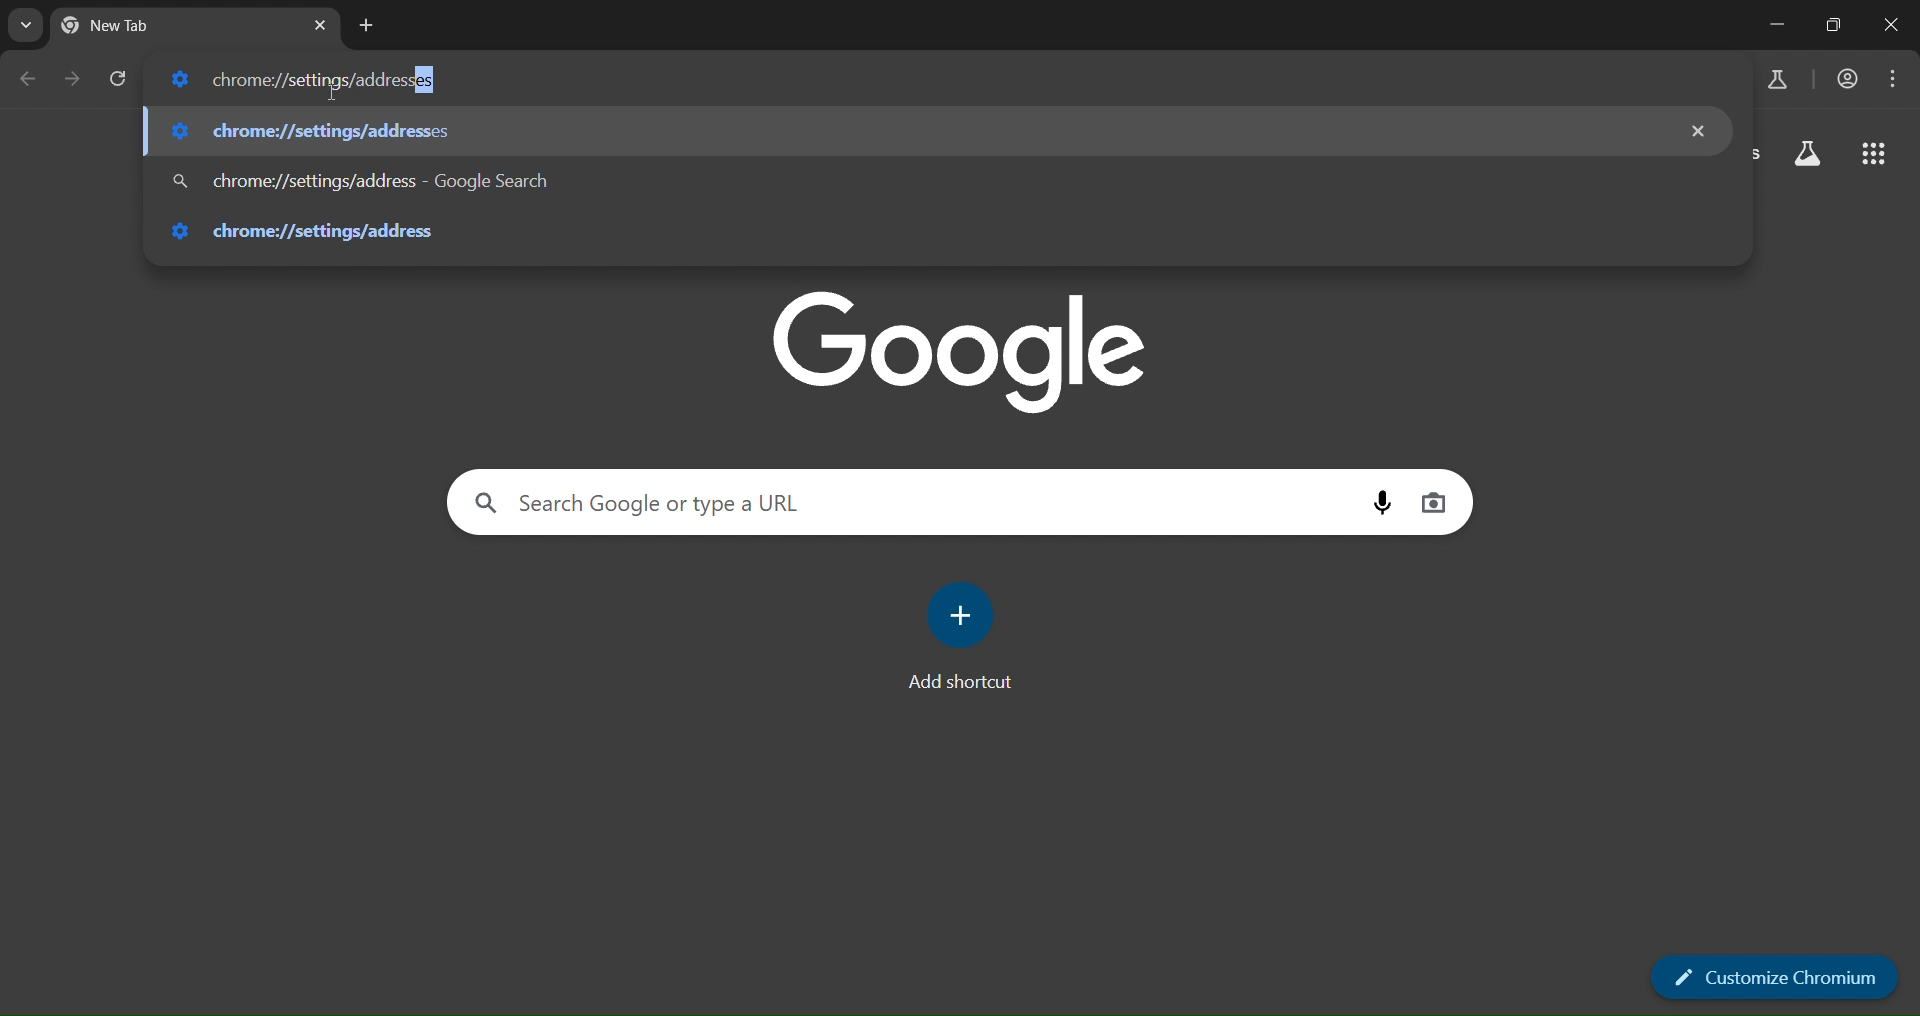  Describe the element at coordinates (965, 347) in the screenshot. I see `image` at that location.